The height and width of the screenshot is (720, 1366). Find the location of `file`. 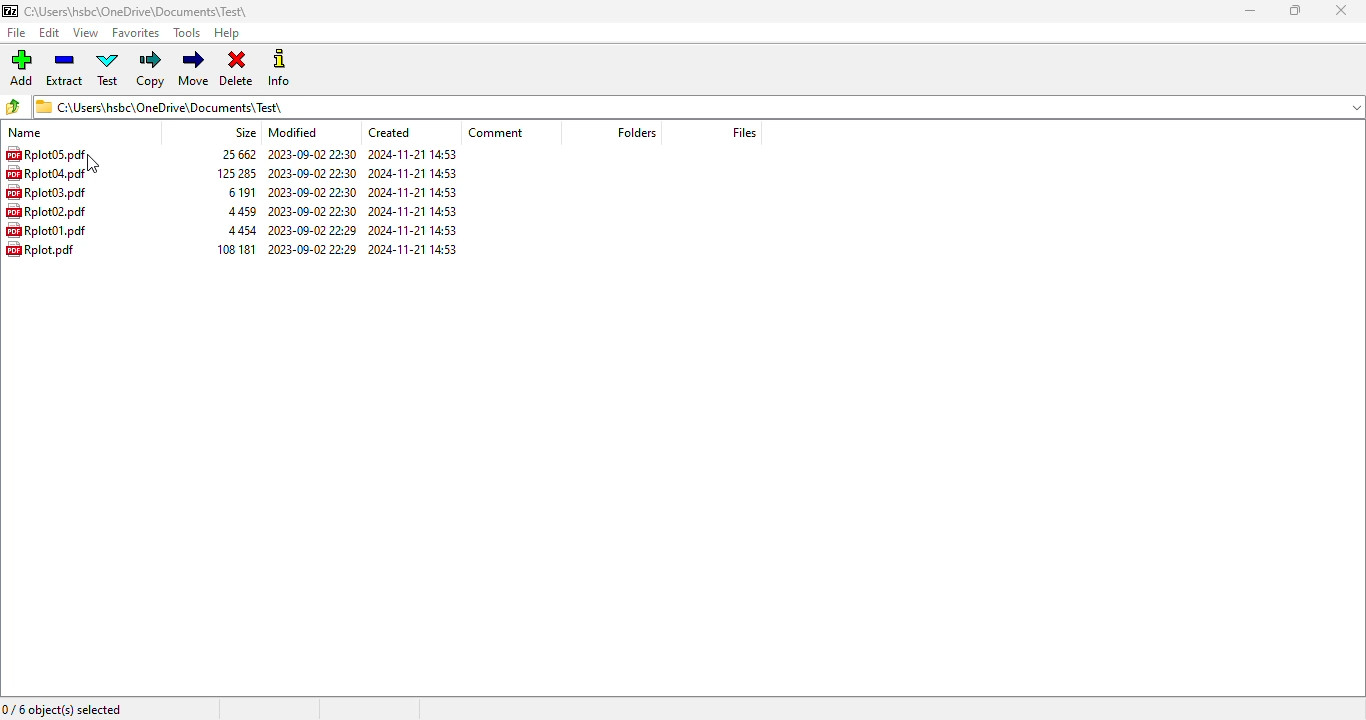

file is located at coordinates (15, 33).